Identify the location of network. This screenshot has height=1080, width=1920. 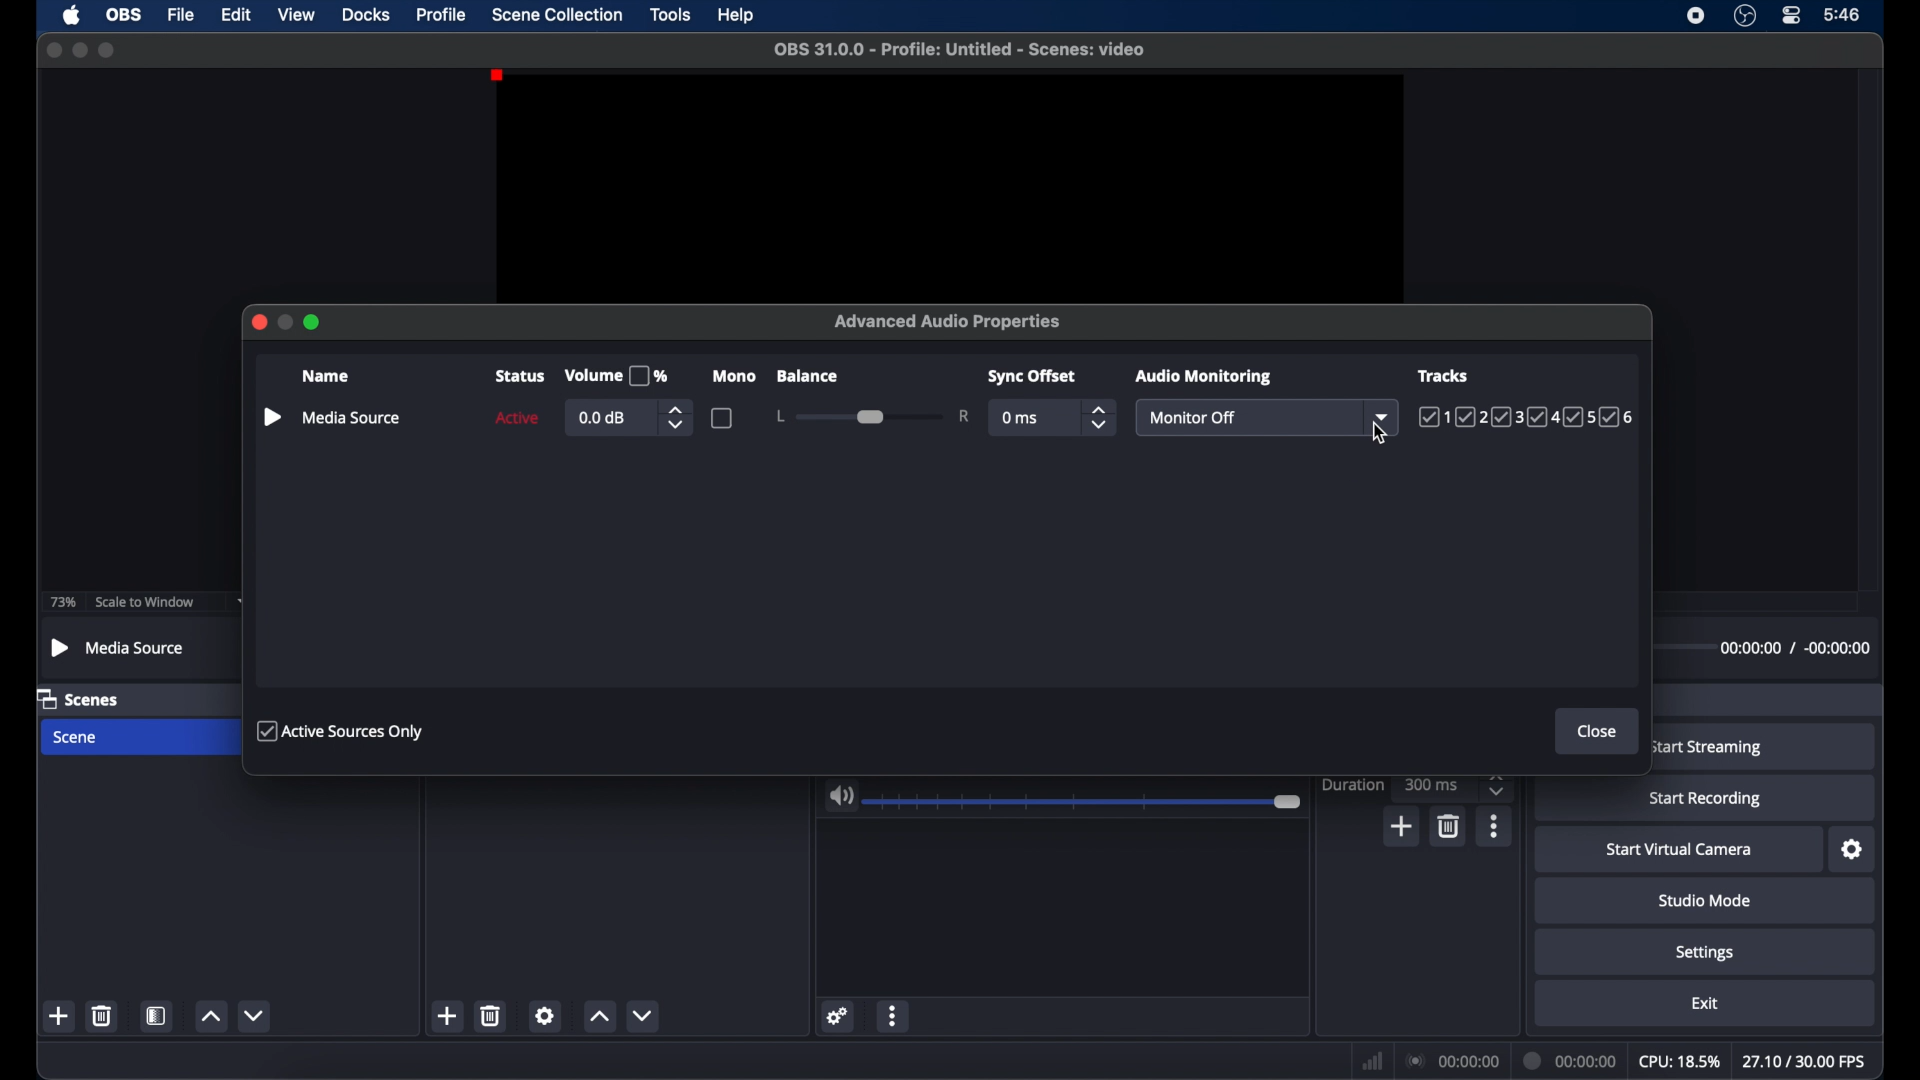
(1372, 1061).